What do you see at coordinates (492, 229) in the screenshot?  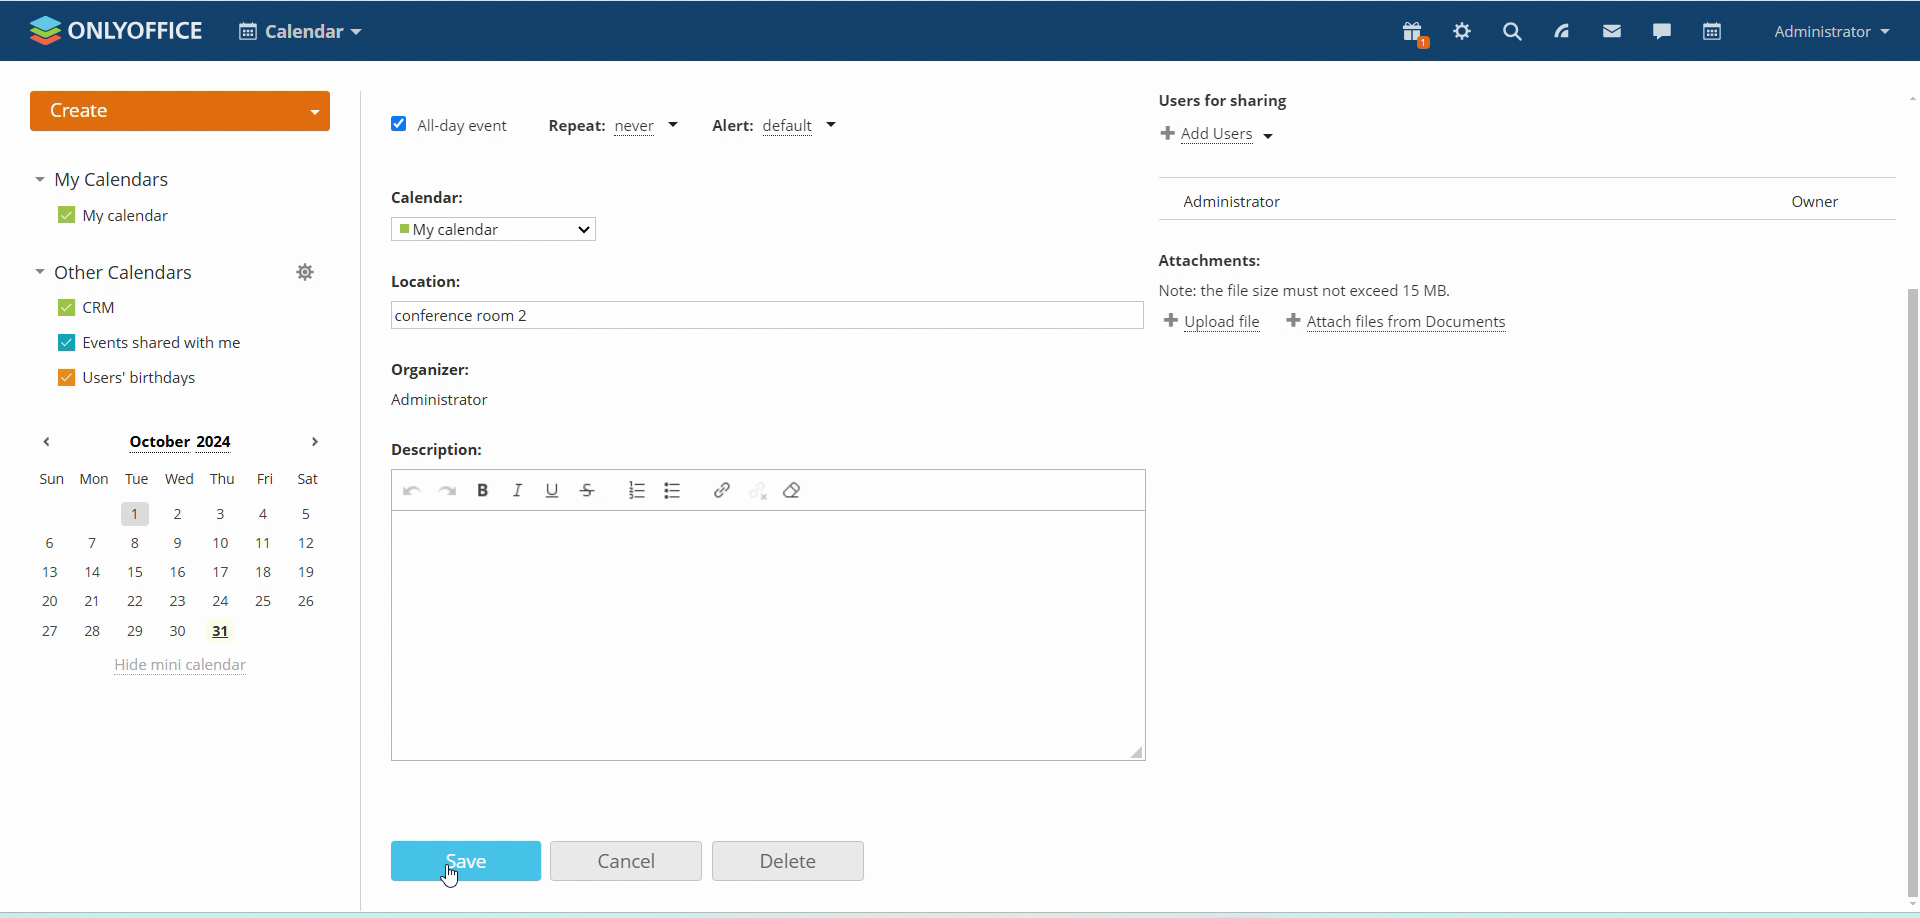 I see `My calendar` at bounding box center [492, 229].